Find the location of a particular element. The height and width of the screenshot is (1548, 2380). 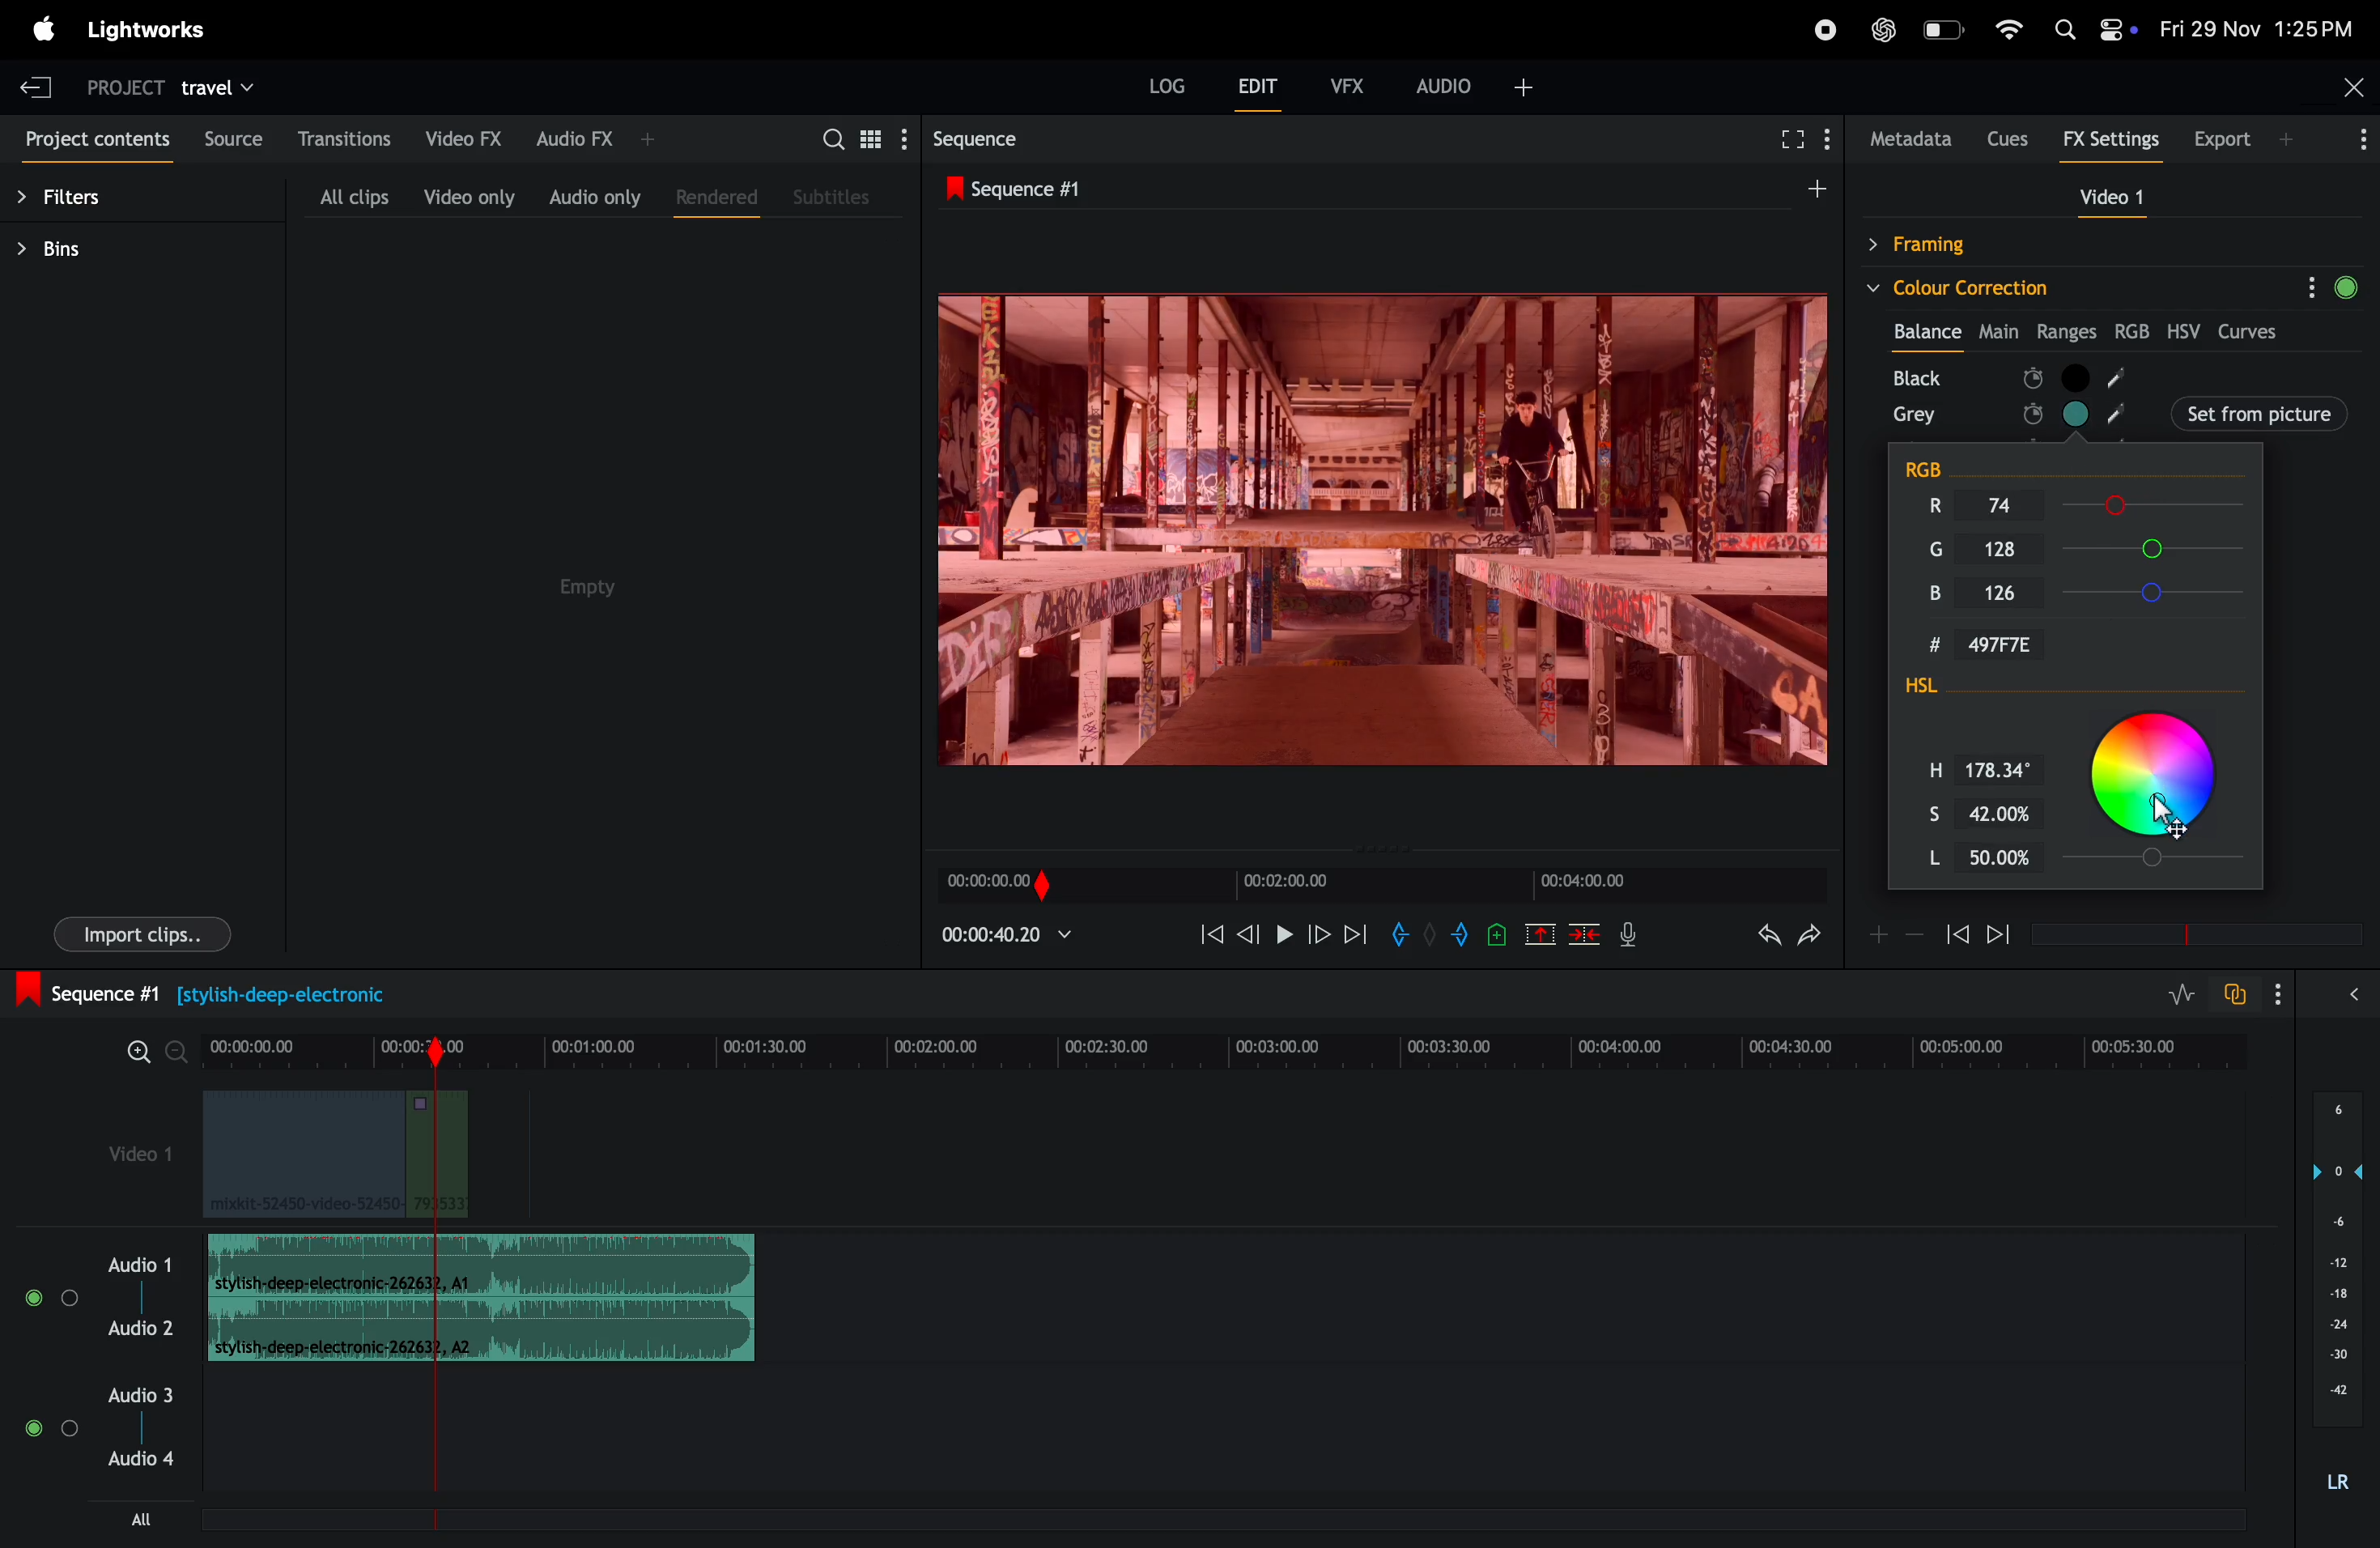

time frame is located at coordinates (1378, 886).